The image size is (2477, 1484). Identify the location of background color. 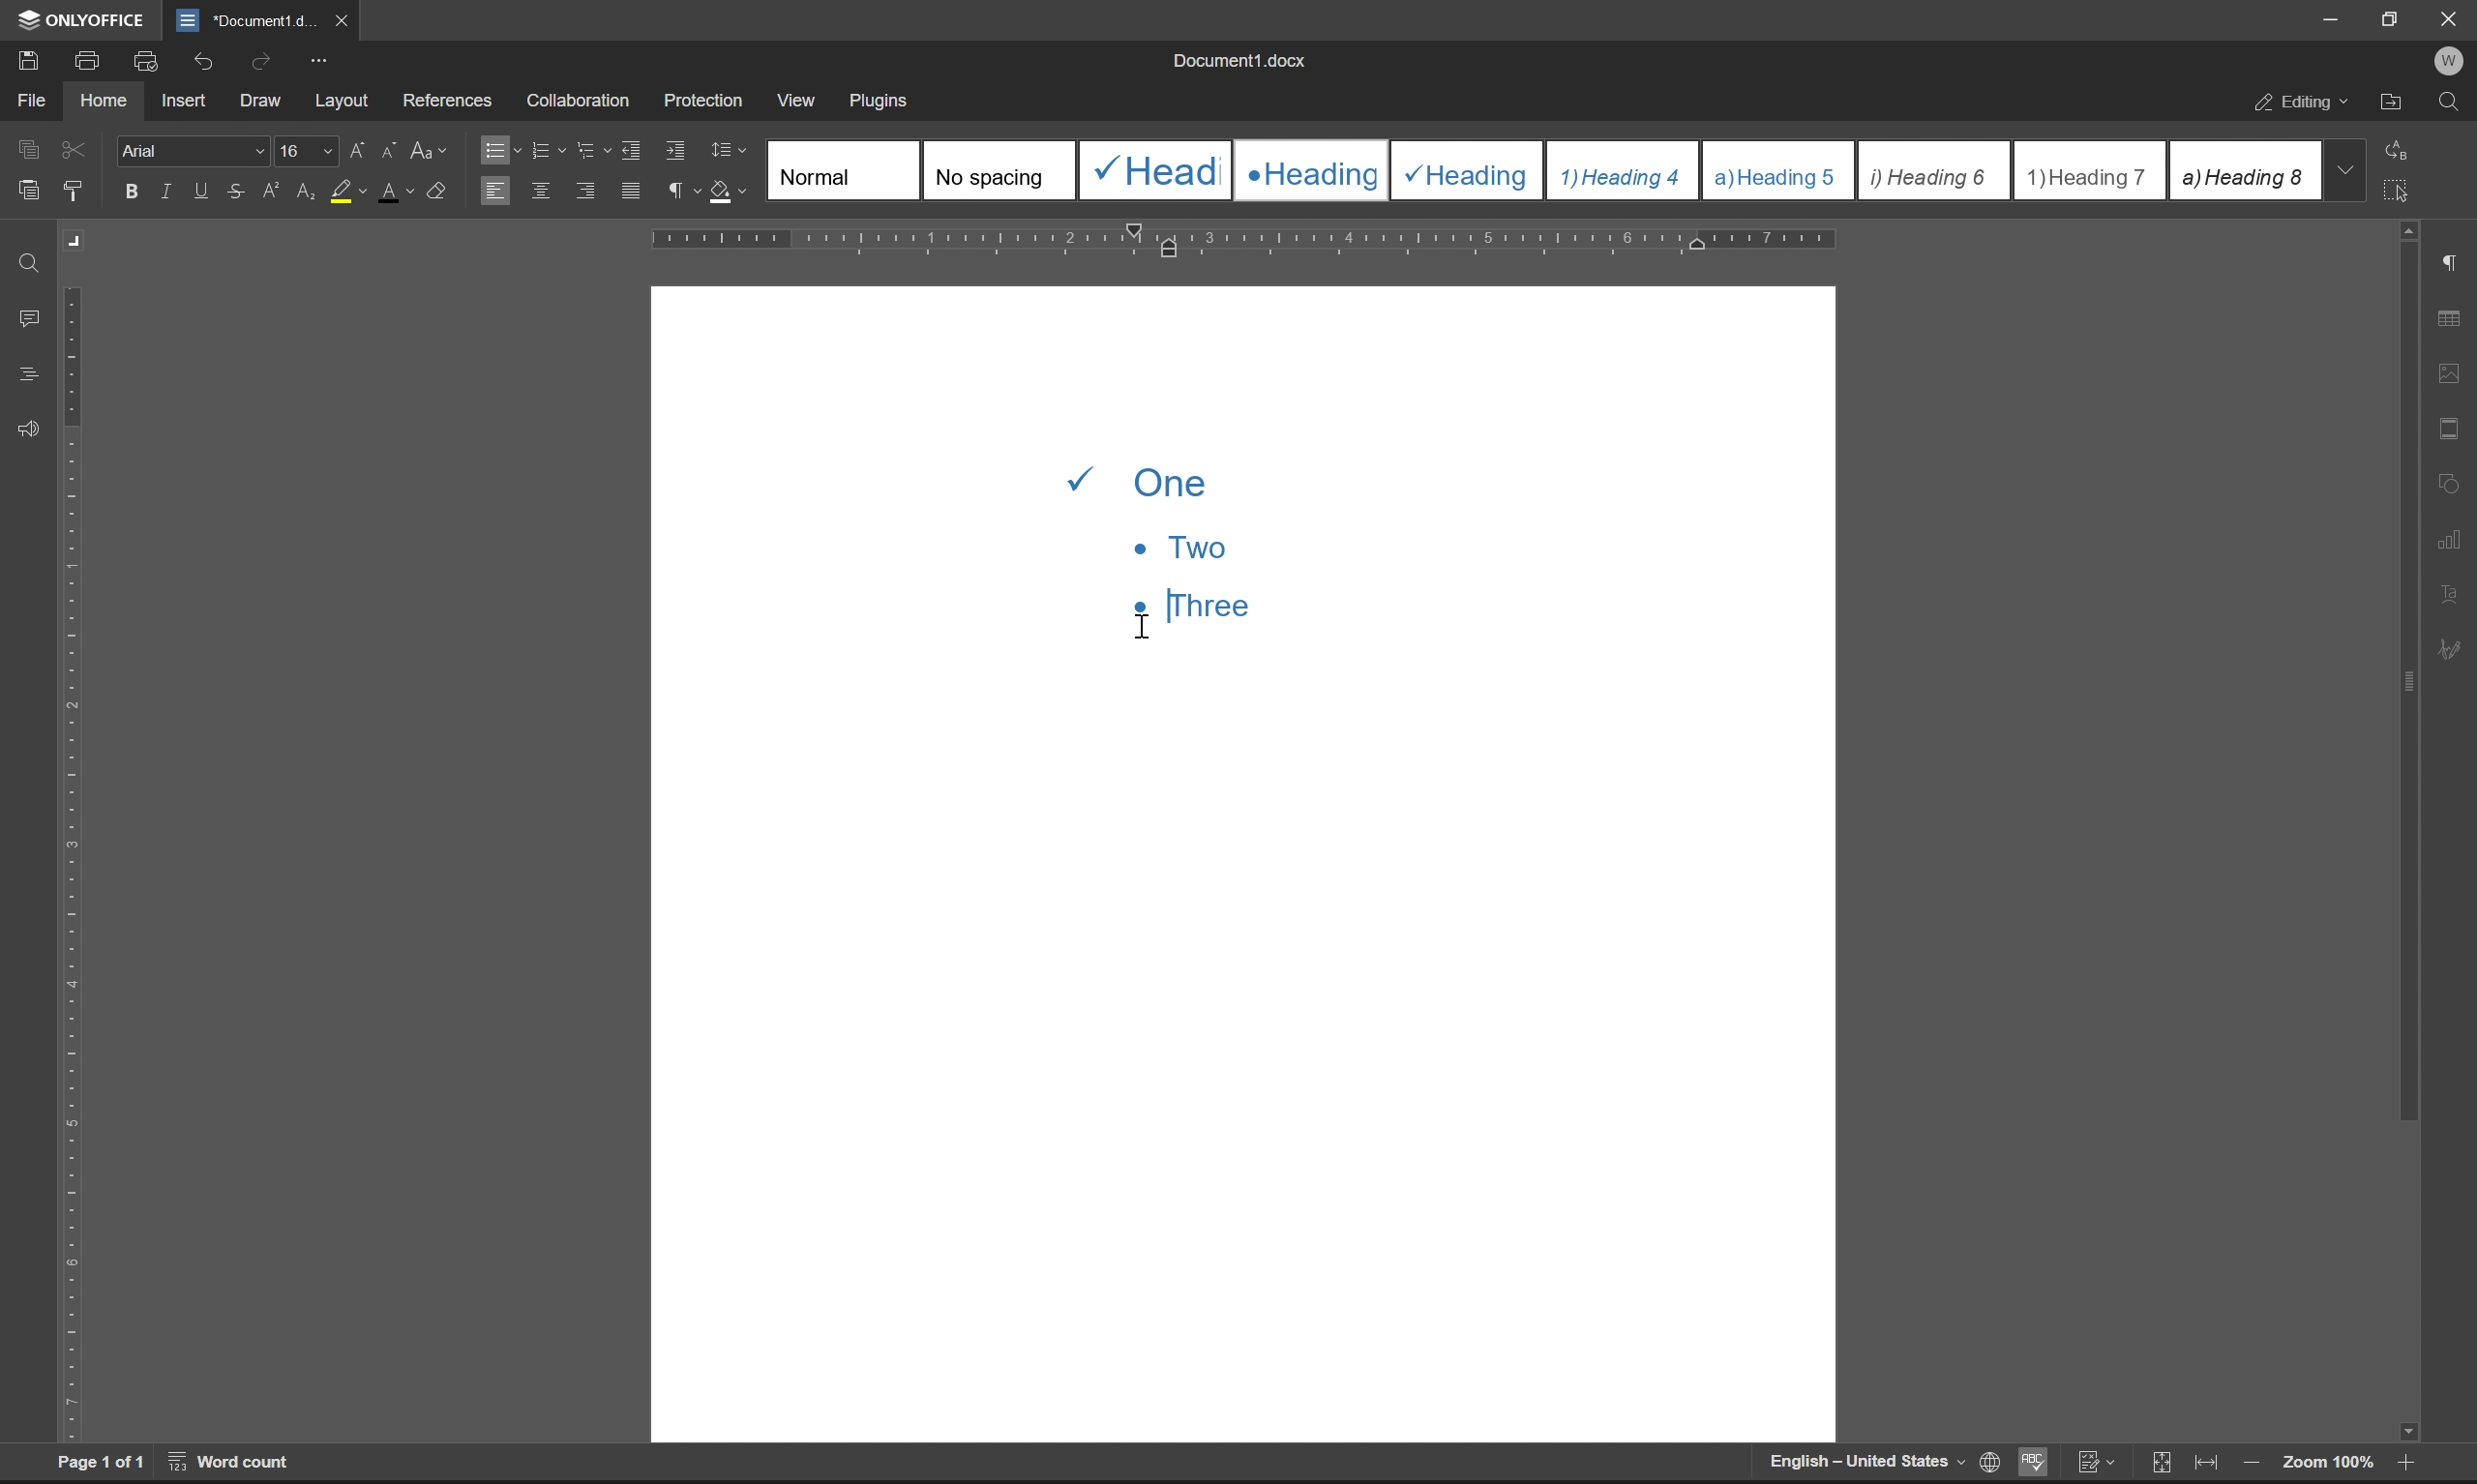
(347, 193).